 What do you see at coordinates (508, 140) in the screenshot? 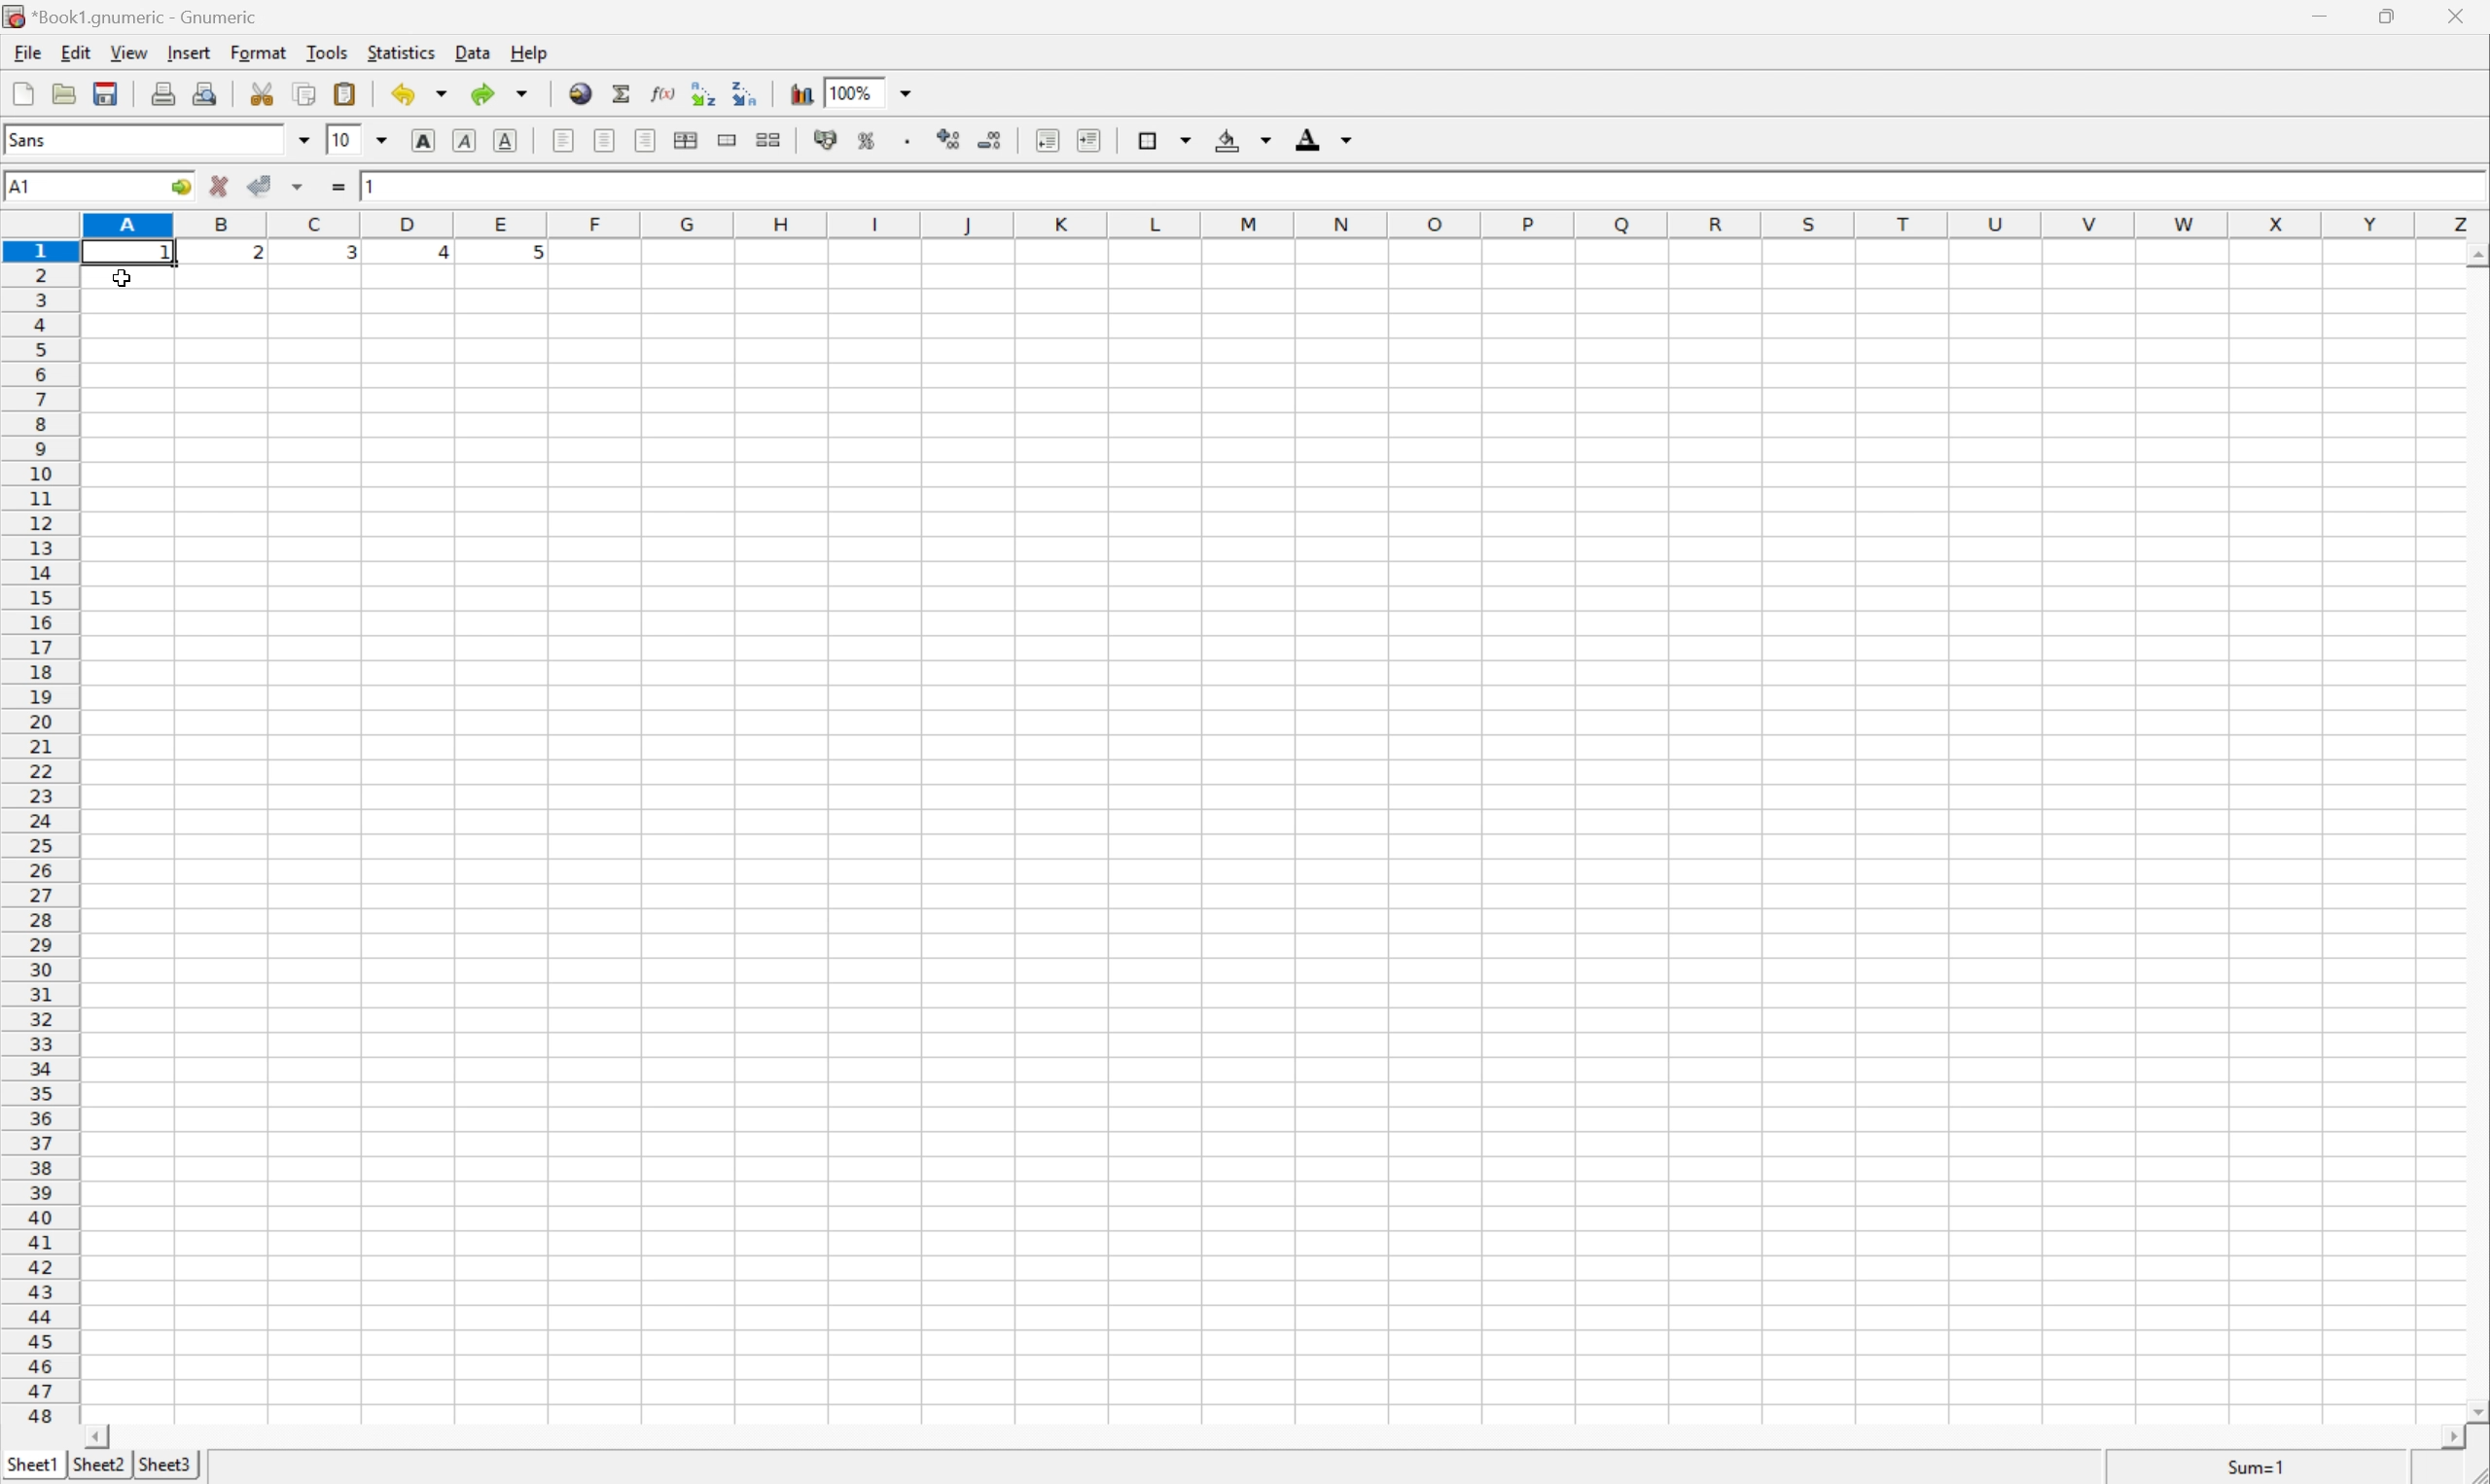
I see `underline` at bounding box center [508, 140].